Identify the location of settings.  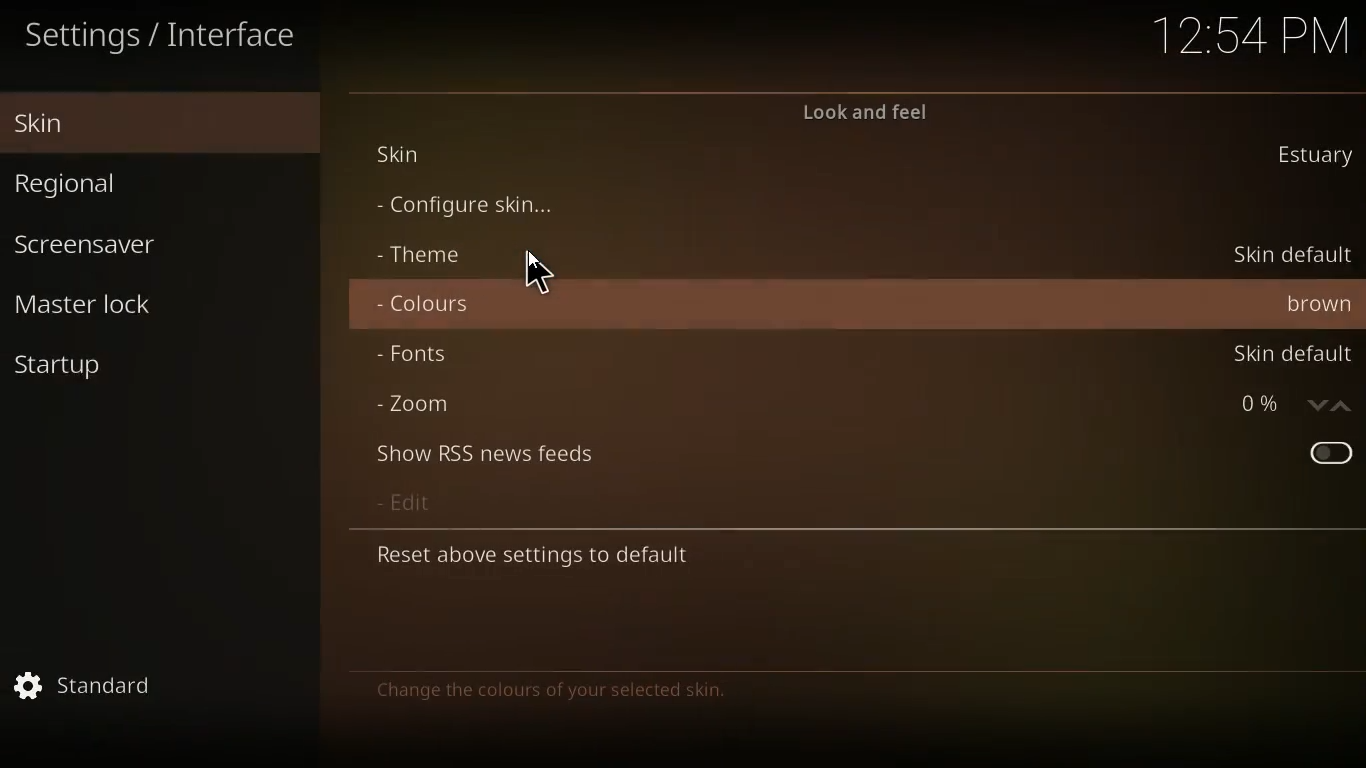
(88, 685).